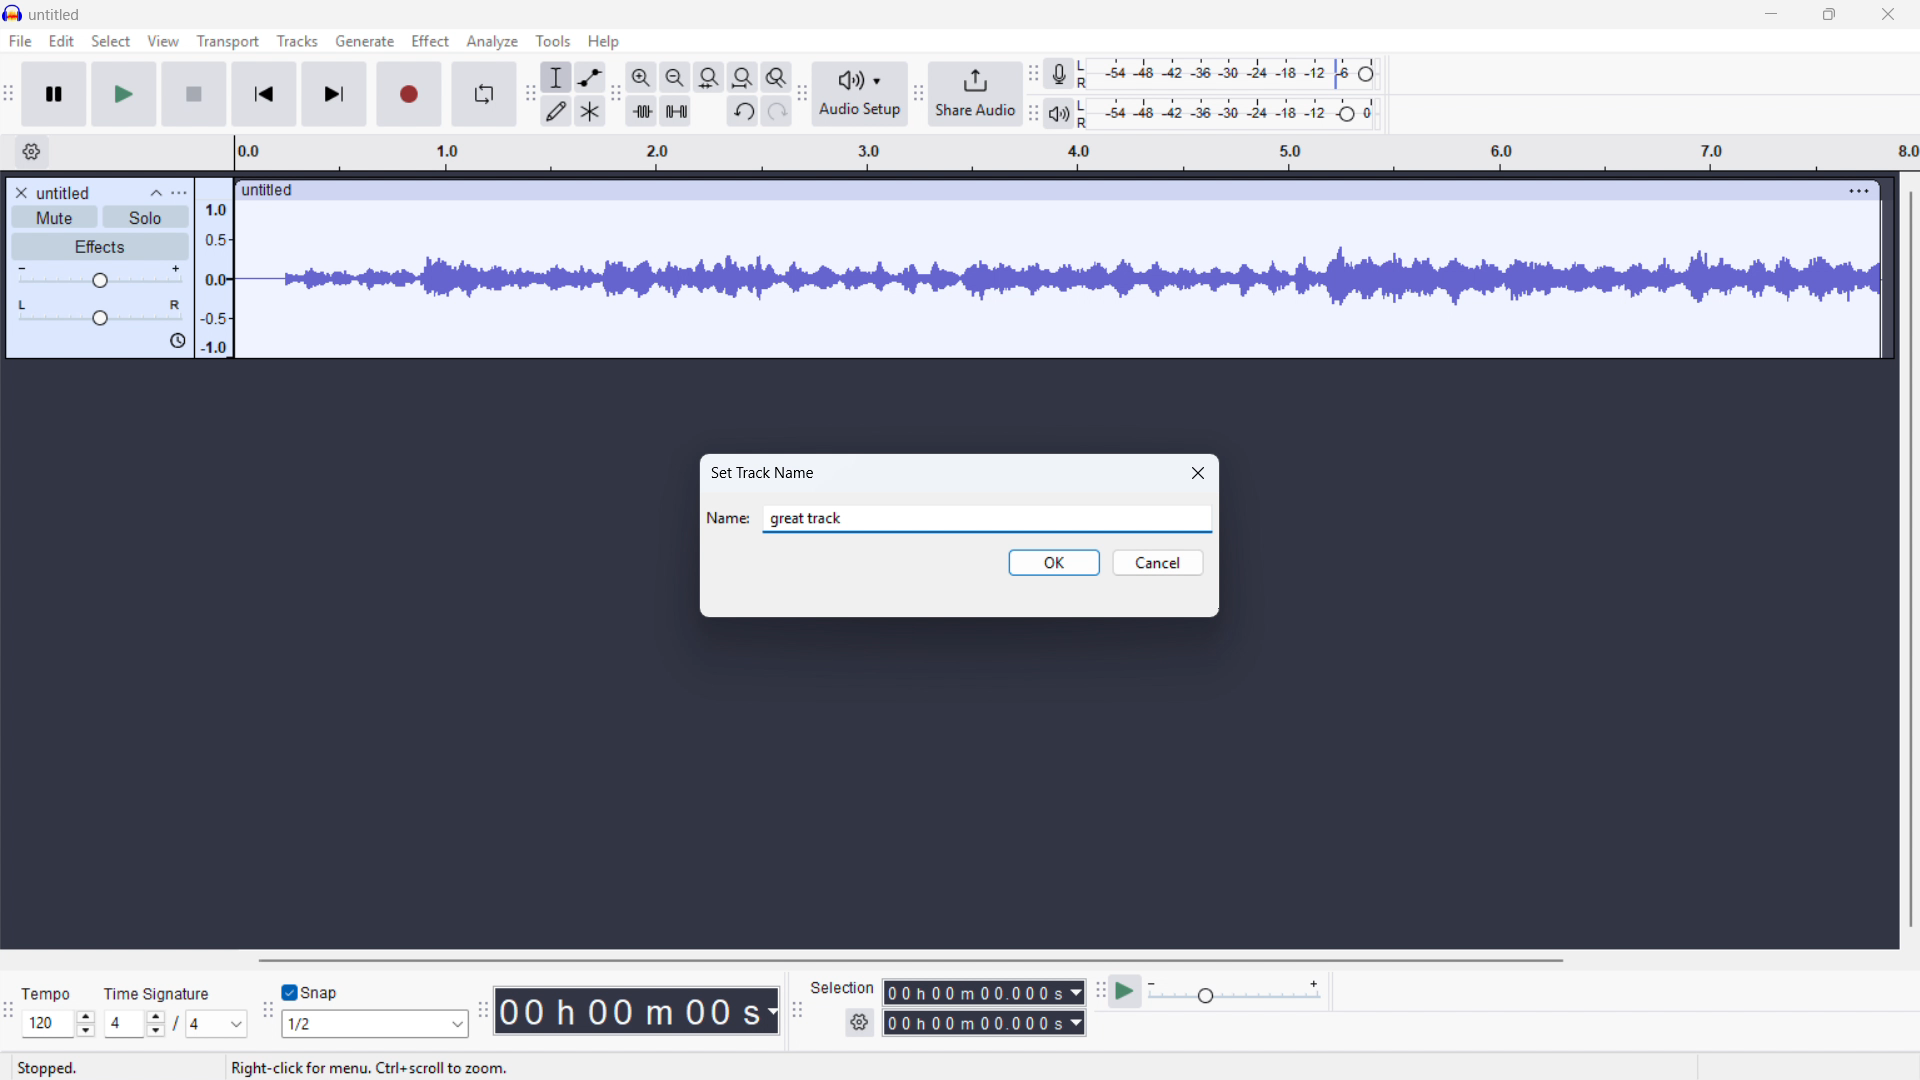 The image size is (1920, 1080). I want to click on Transport , so click(227, 42).